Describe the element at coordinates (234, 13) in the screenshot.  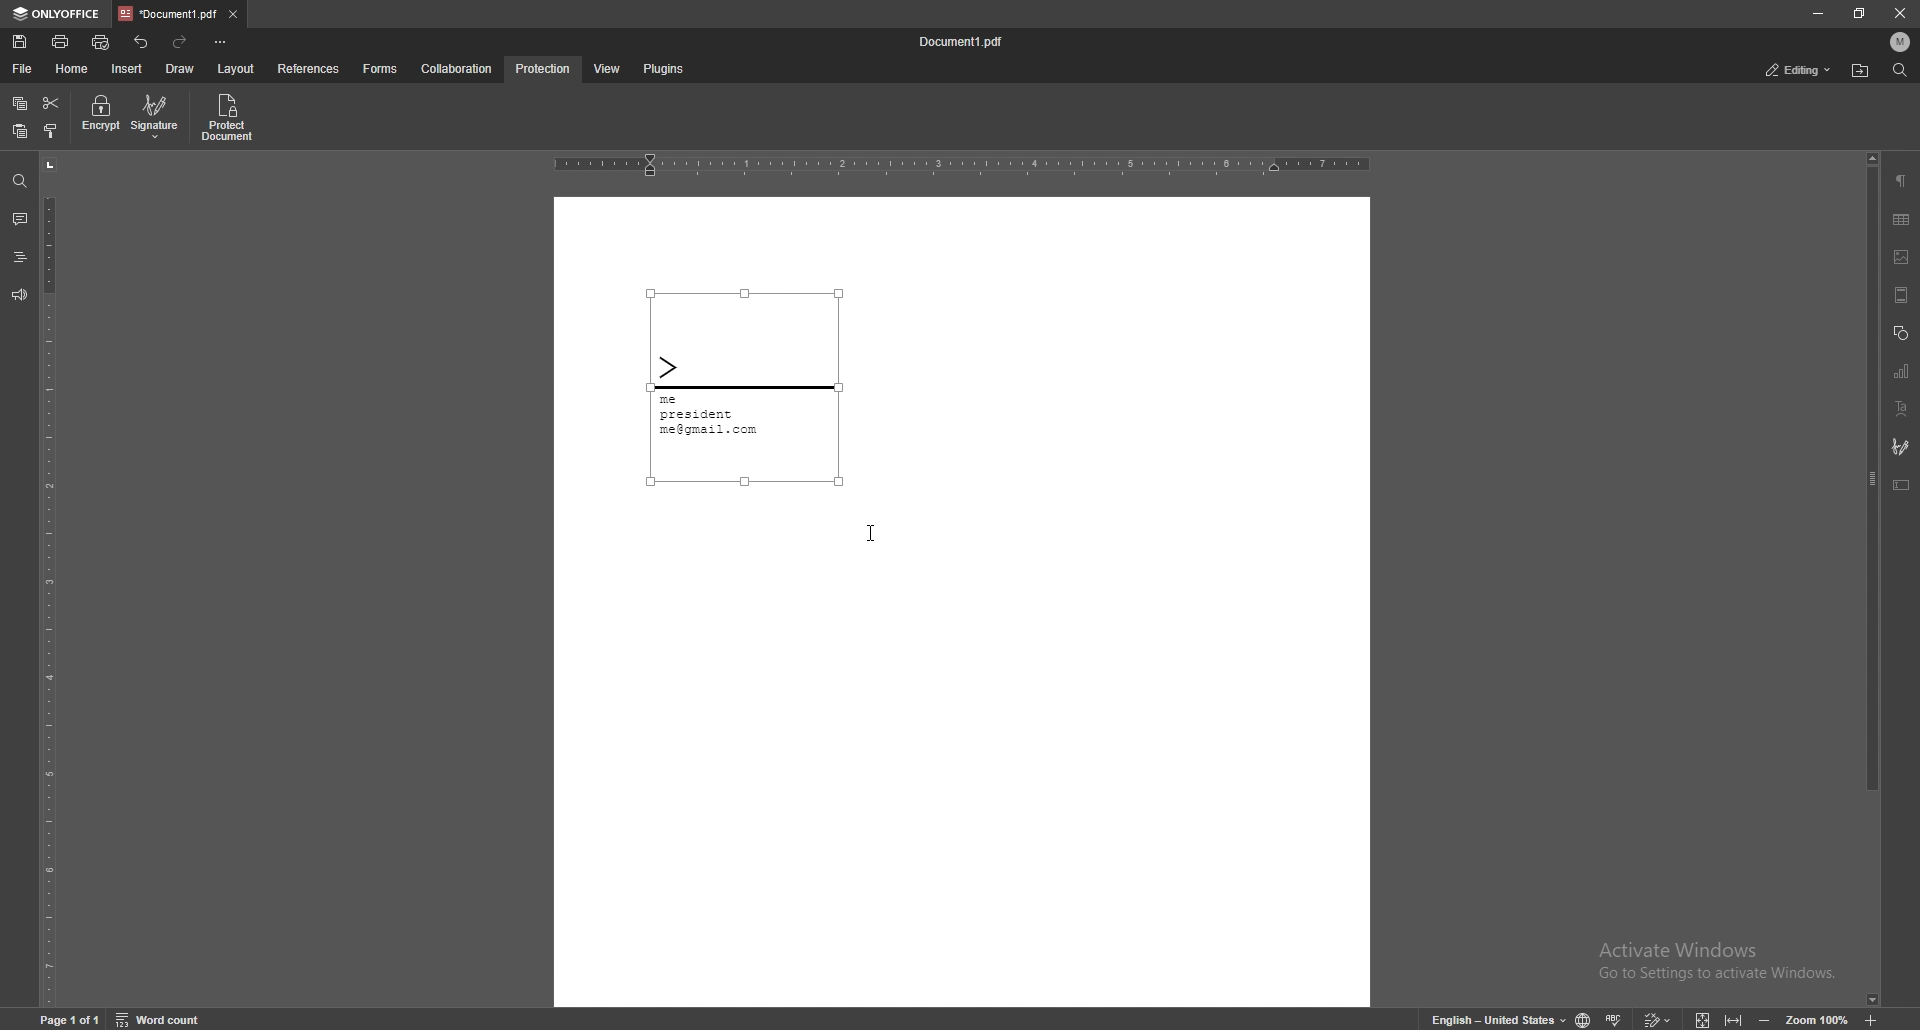
I see `close tab` at that location.